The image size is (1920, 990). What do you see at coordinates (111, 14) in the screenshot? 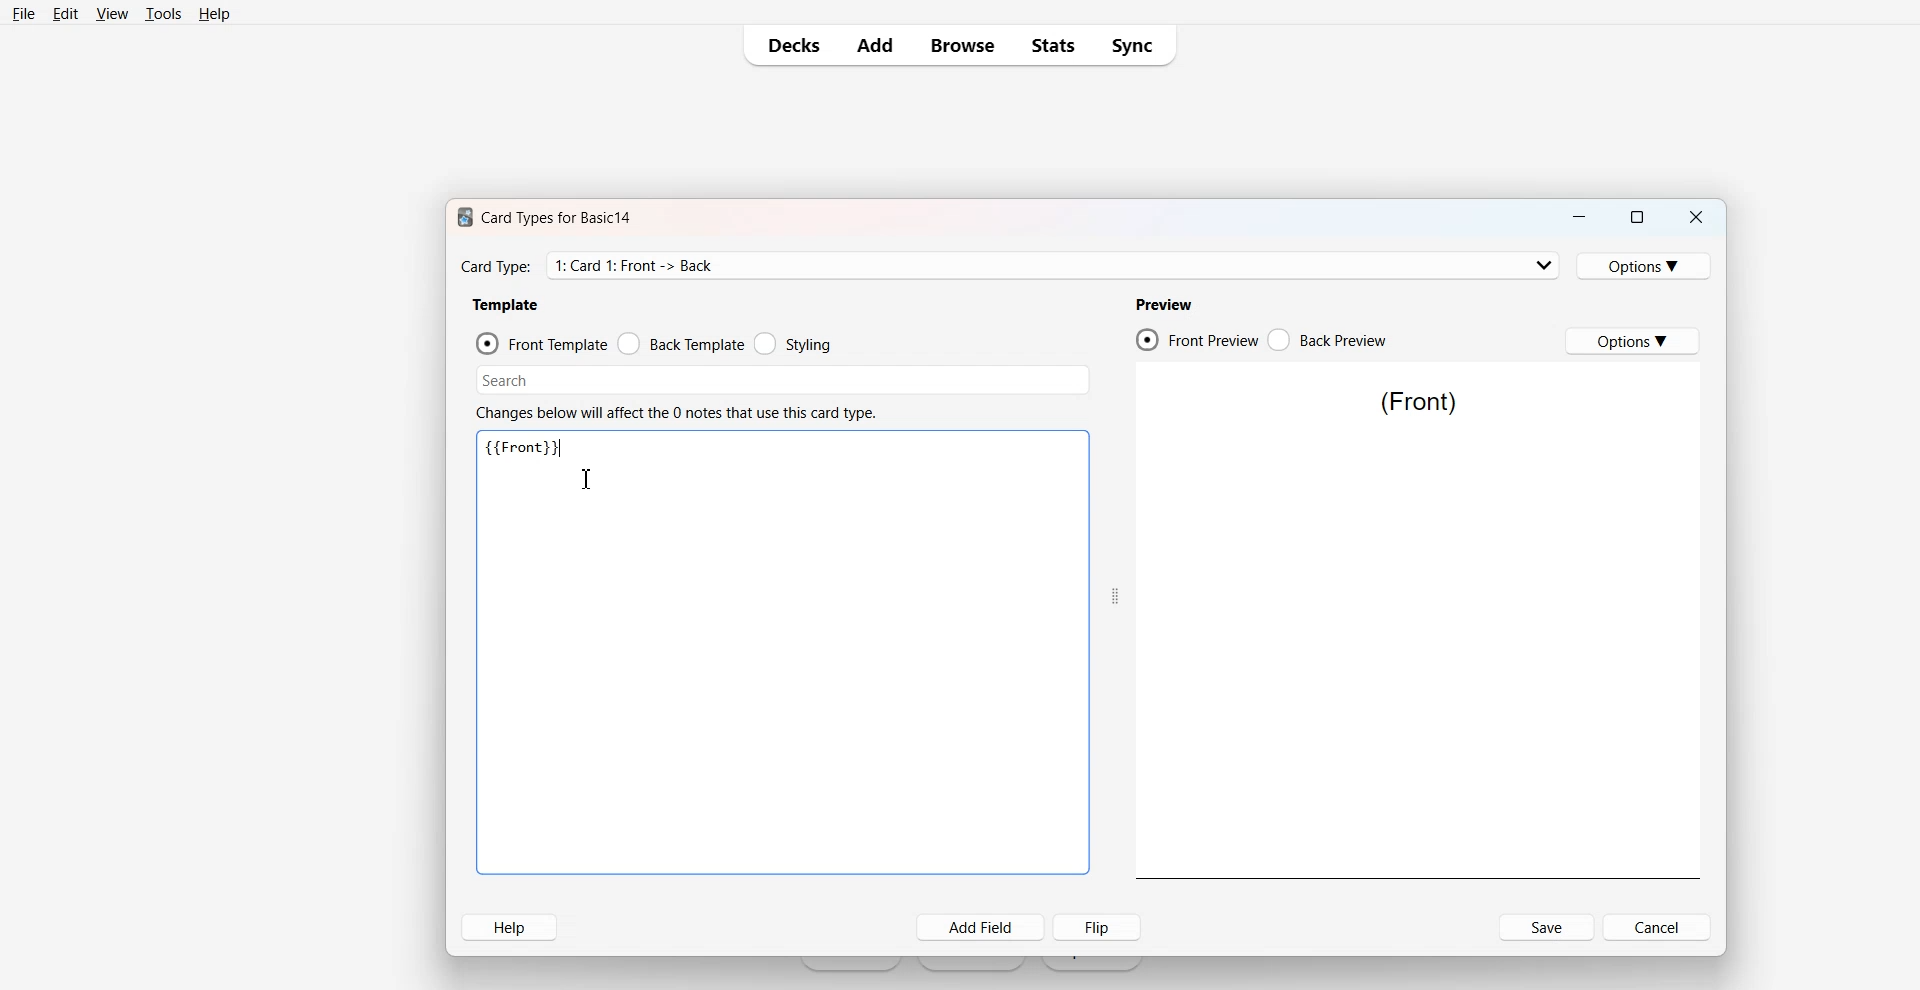
I see `View` at bounding box center [111, 14].